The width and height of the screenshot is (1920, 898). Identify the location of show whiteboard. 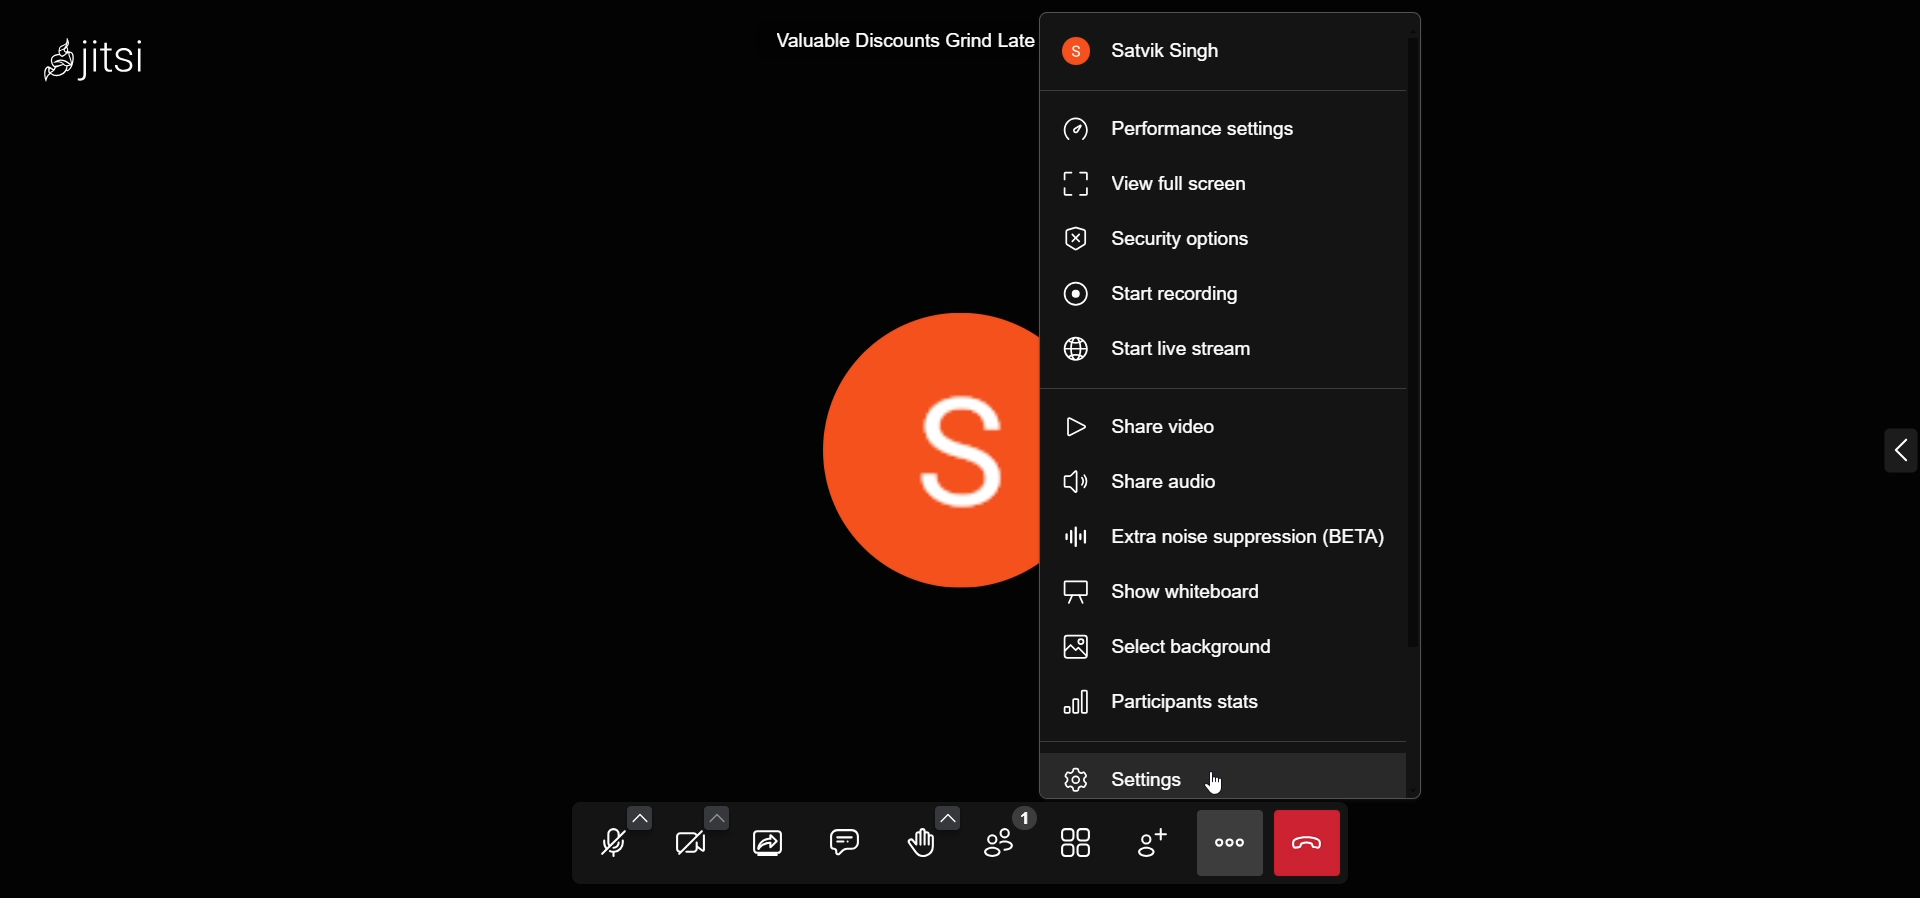
(1158, 593).